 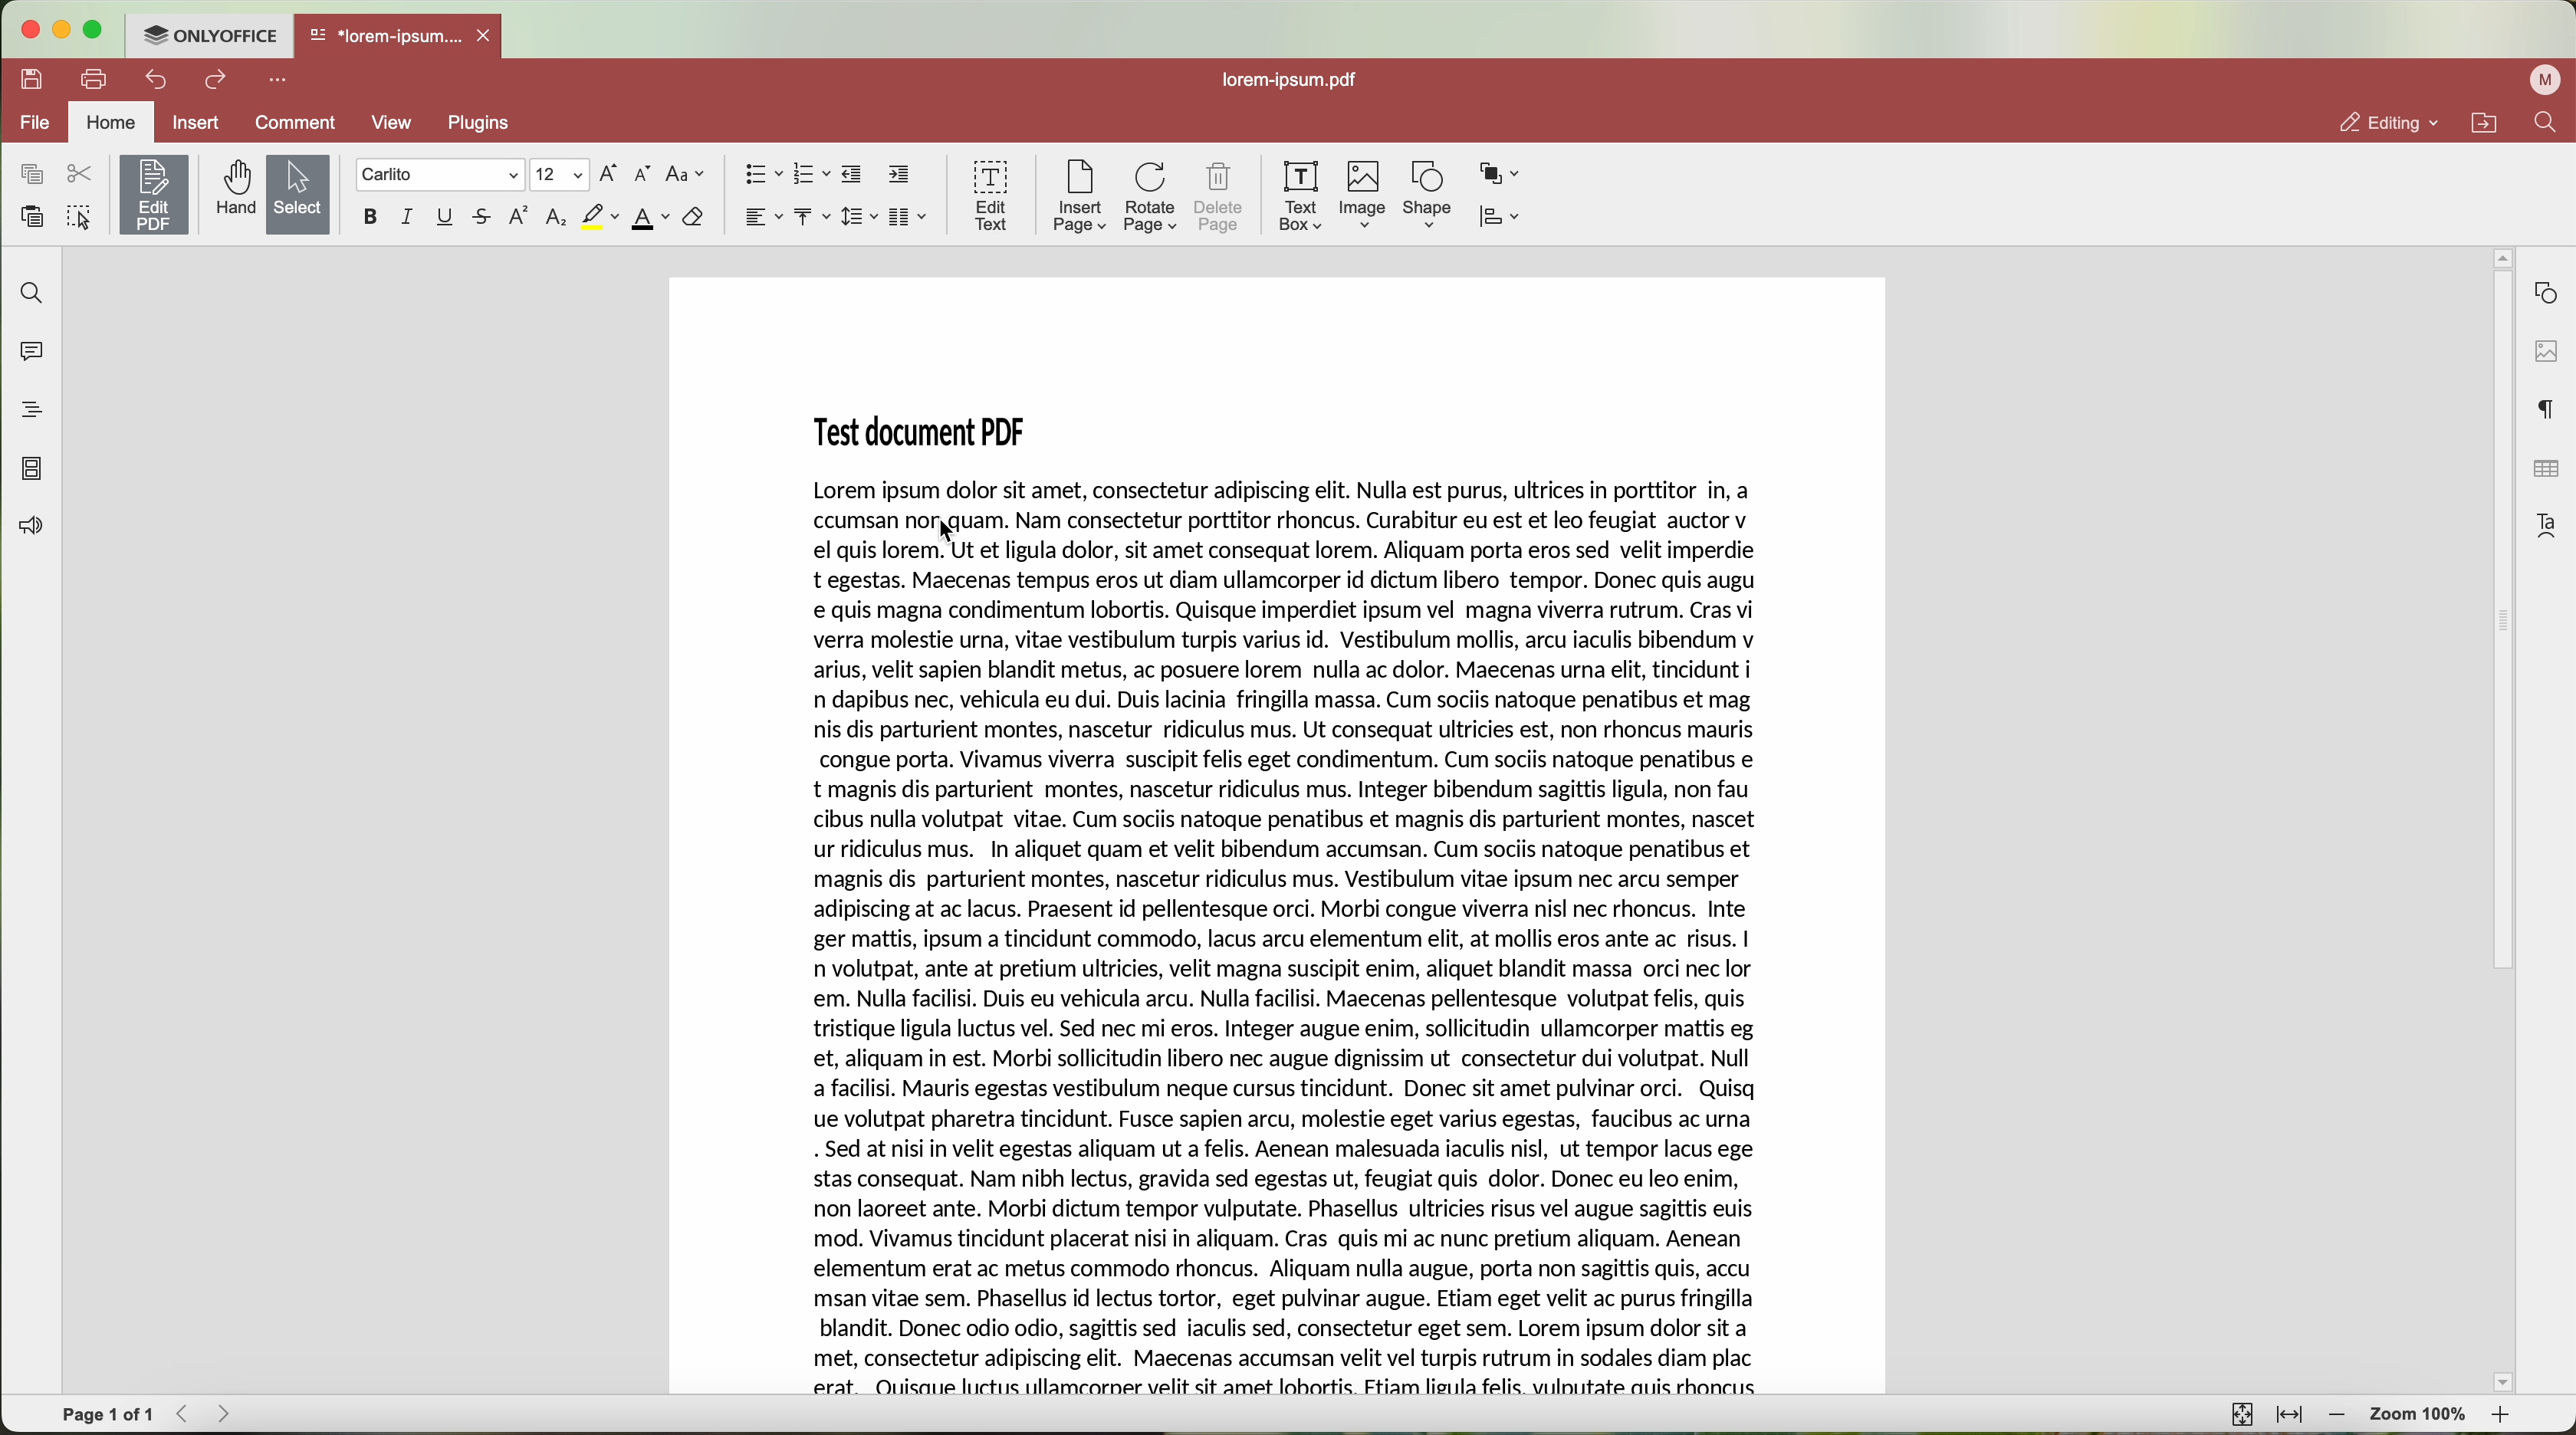 I want to click on zoom out, so click(x=2334, y=1415).